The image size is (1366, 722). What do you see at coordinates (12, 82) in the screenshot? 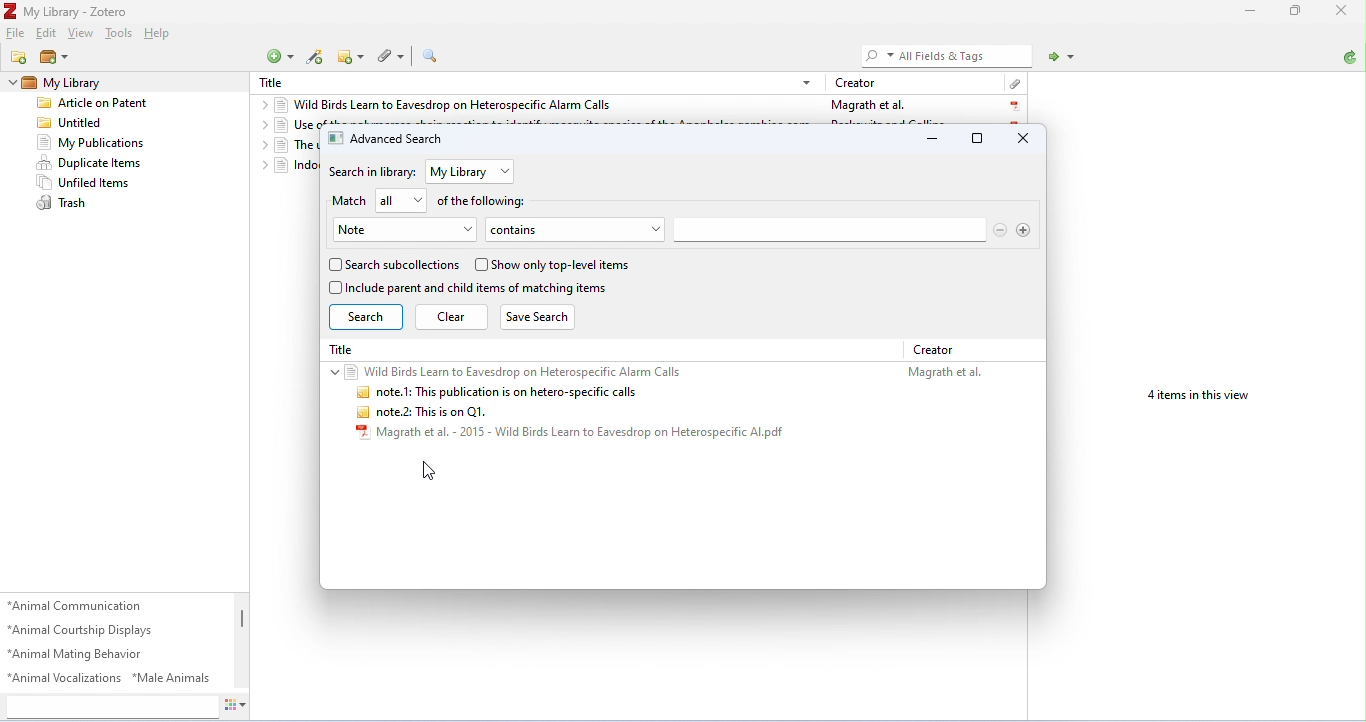
I see `drop-down` at bounding box center [12, 82].